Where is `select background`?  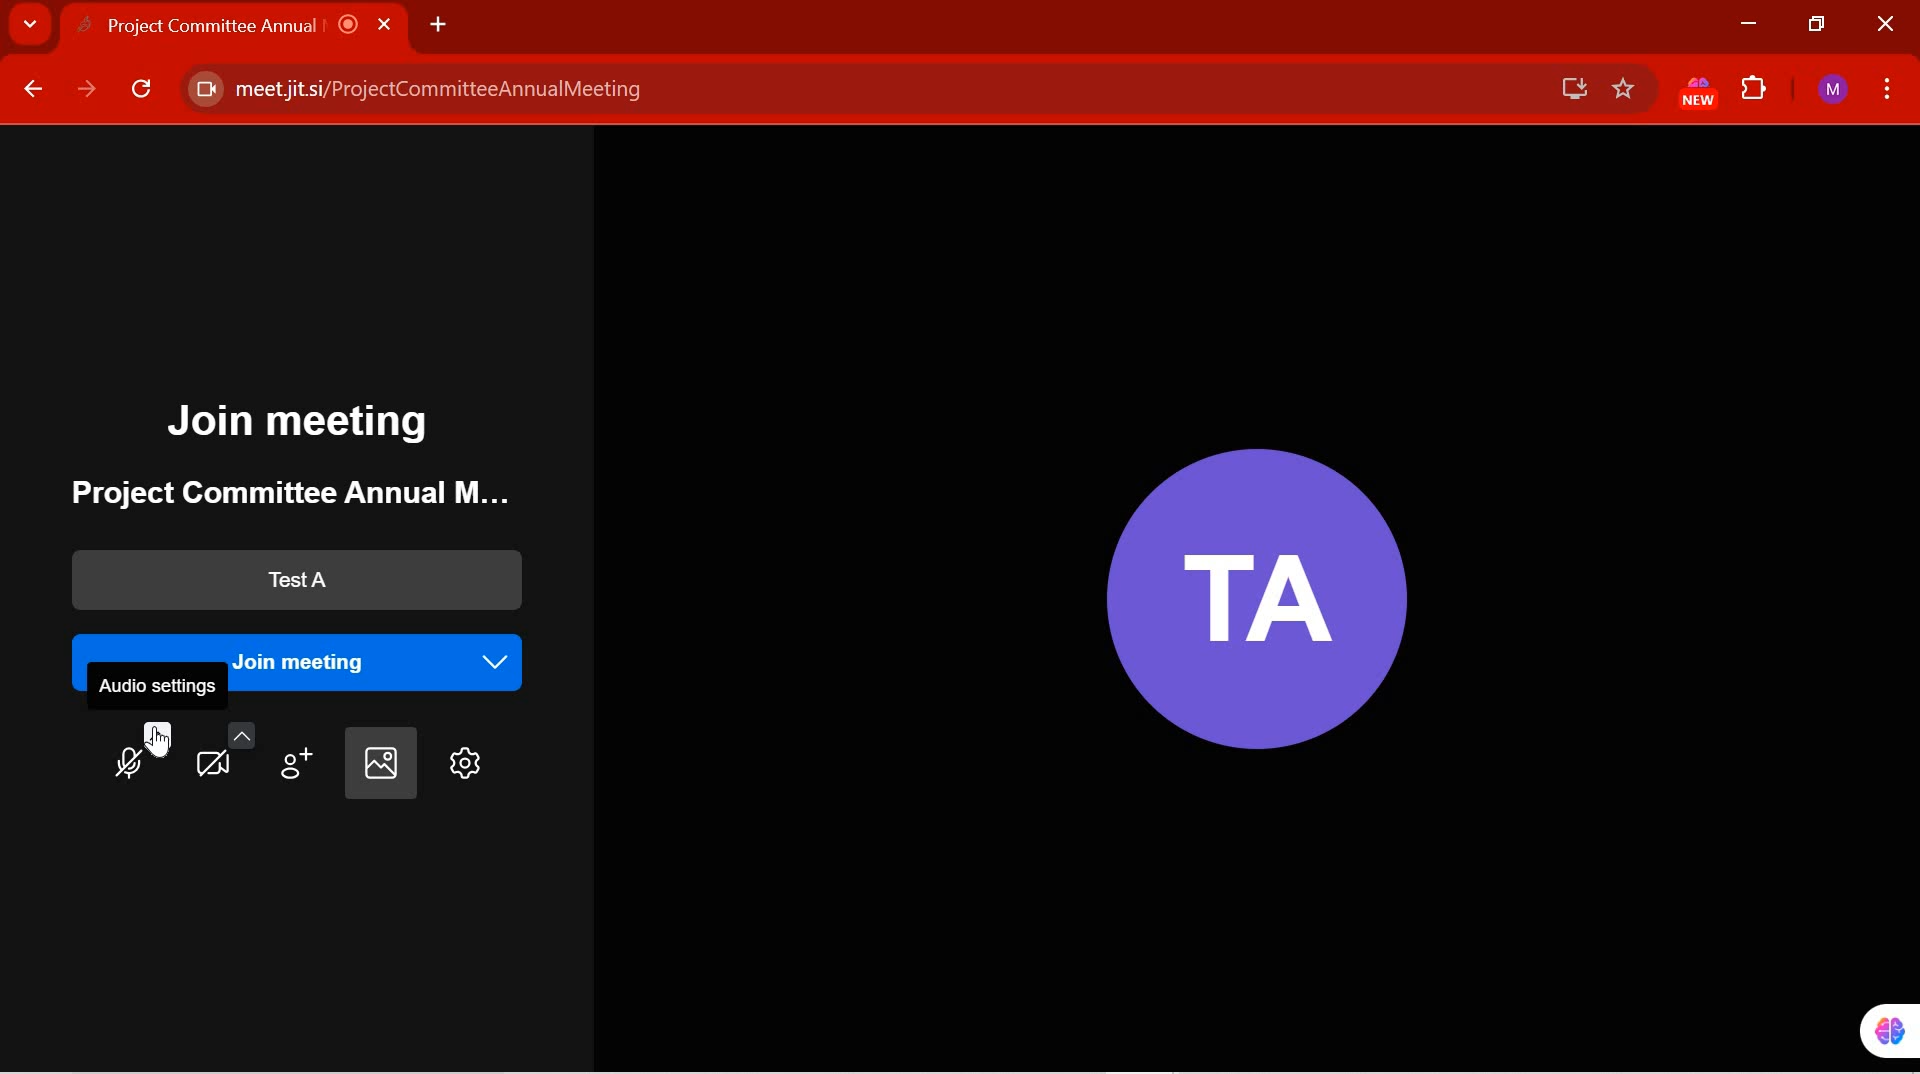
select background is located at coordinates (378, 764).